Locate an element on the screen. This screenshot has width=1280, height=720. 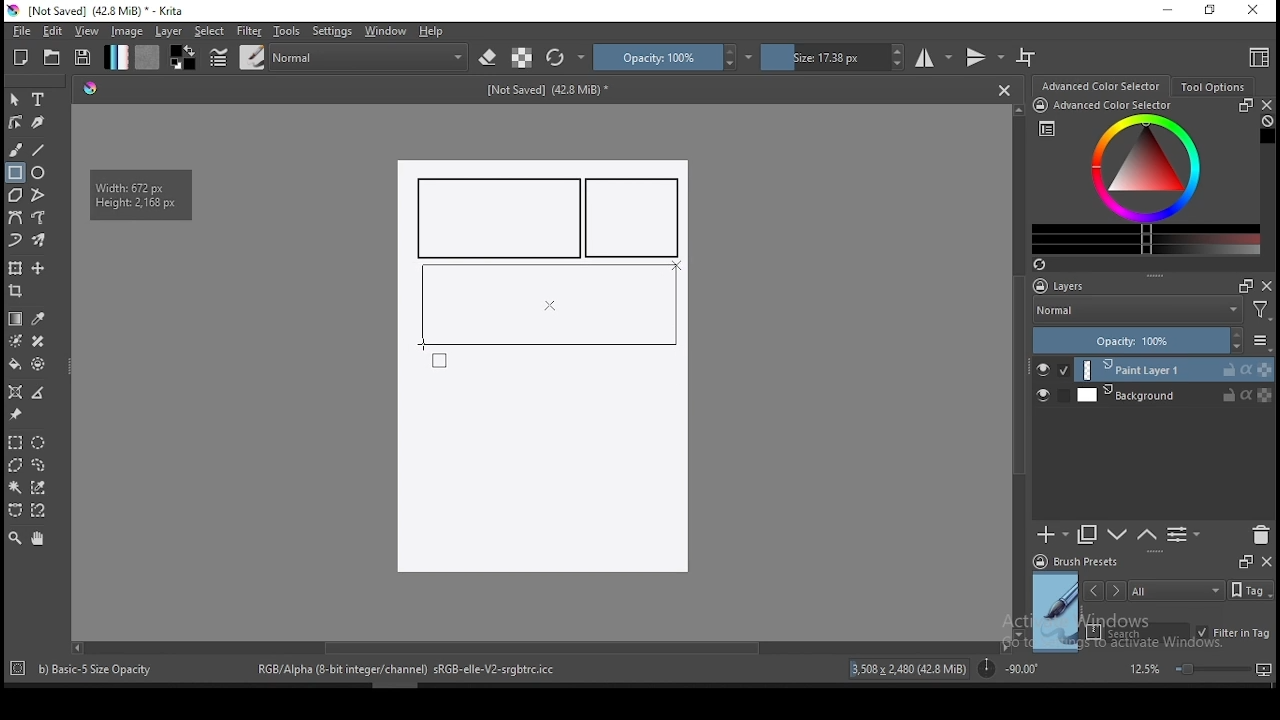
advanced color selector is located at coordinates (1142, 176).